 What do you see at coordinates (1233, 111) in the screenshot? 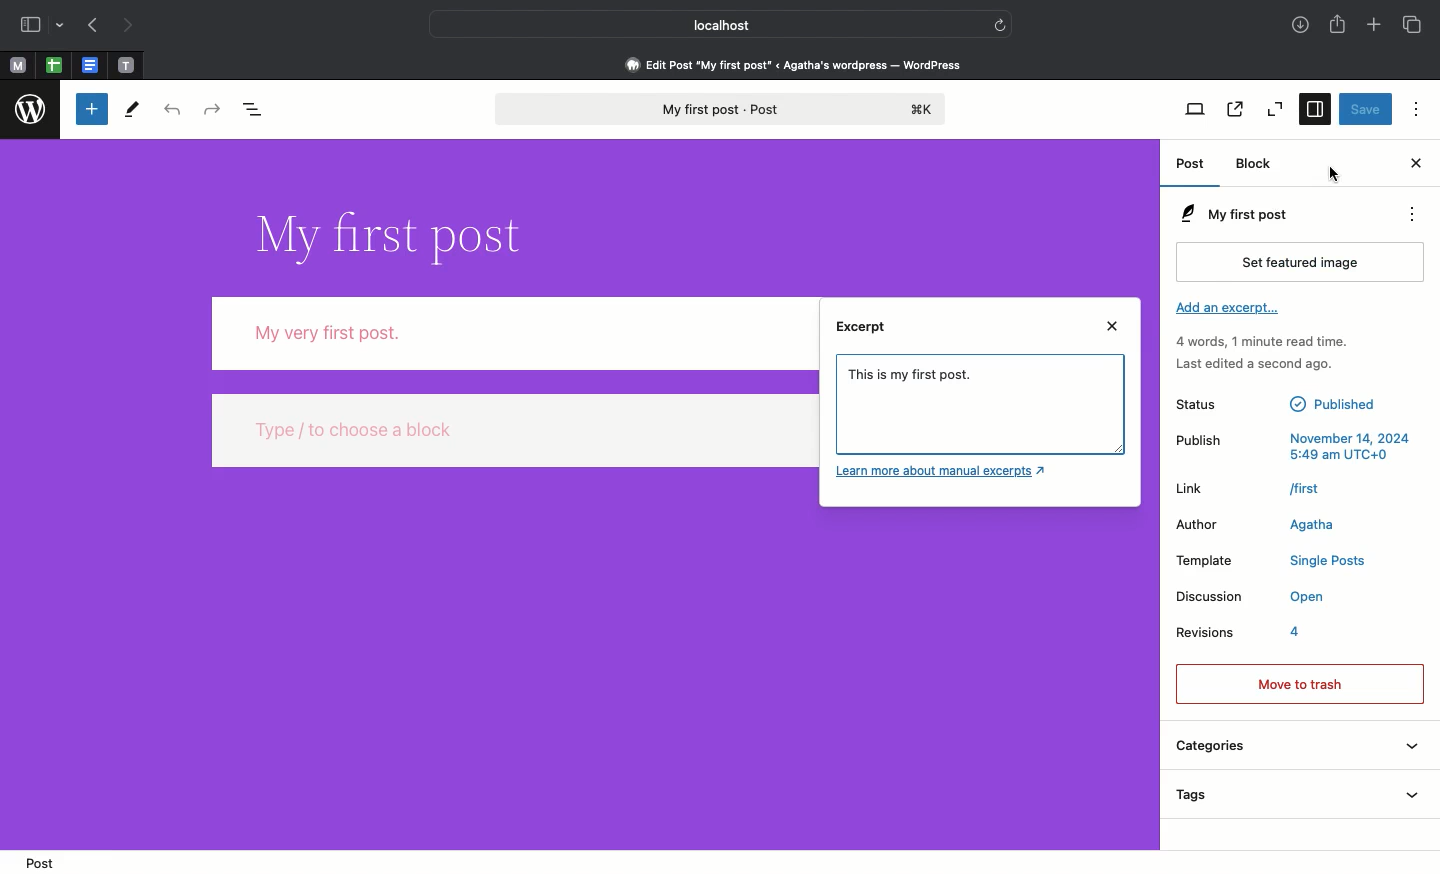
I see `View post` at bounding box center [1233, 111].